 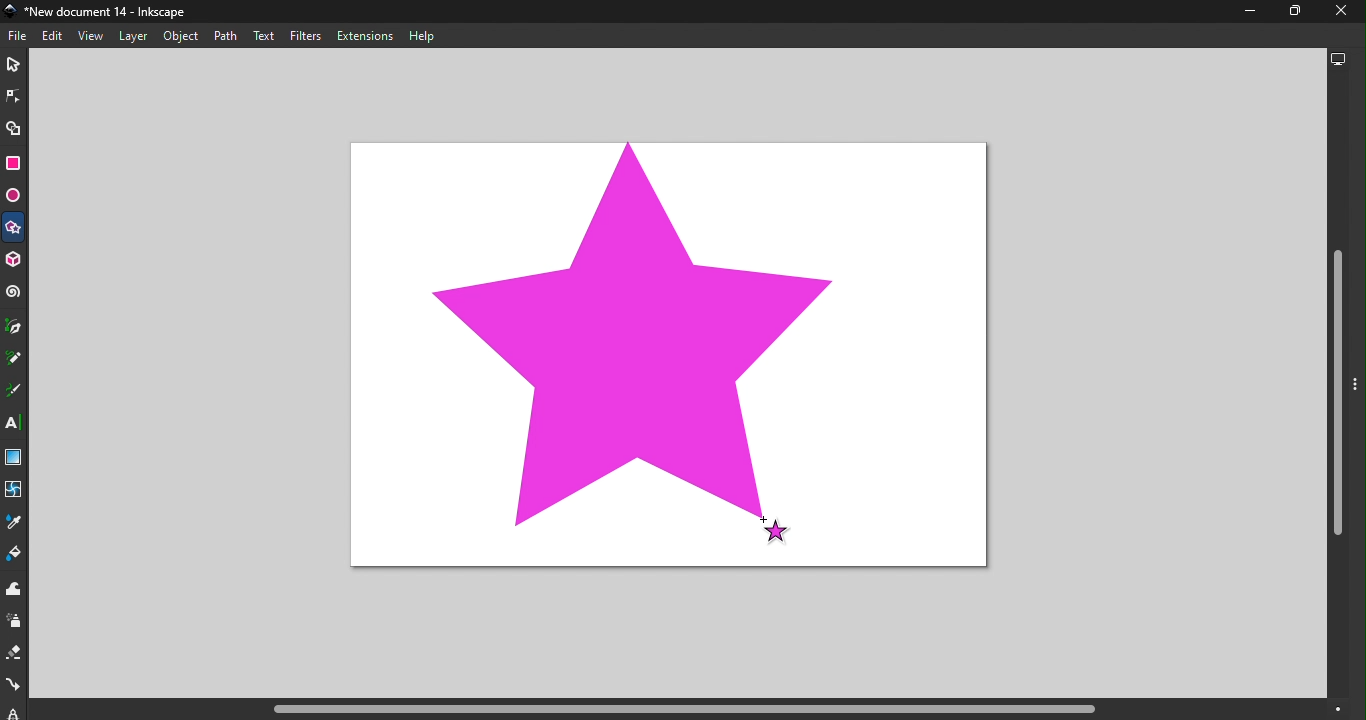 I want to click on Pencil tool, so click(x=14, y=361).